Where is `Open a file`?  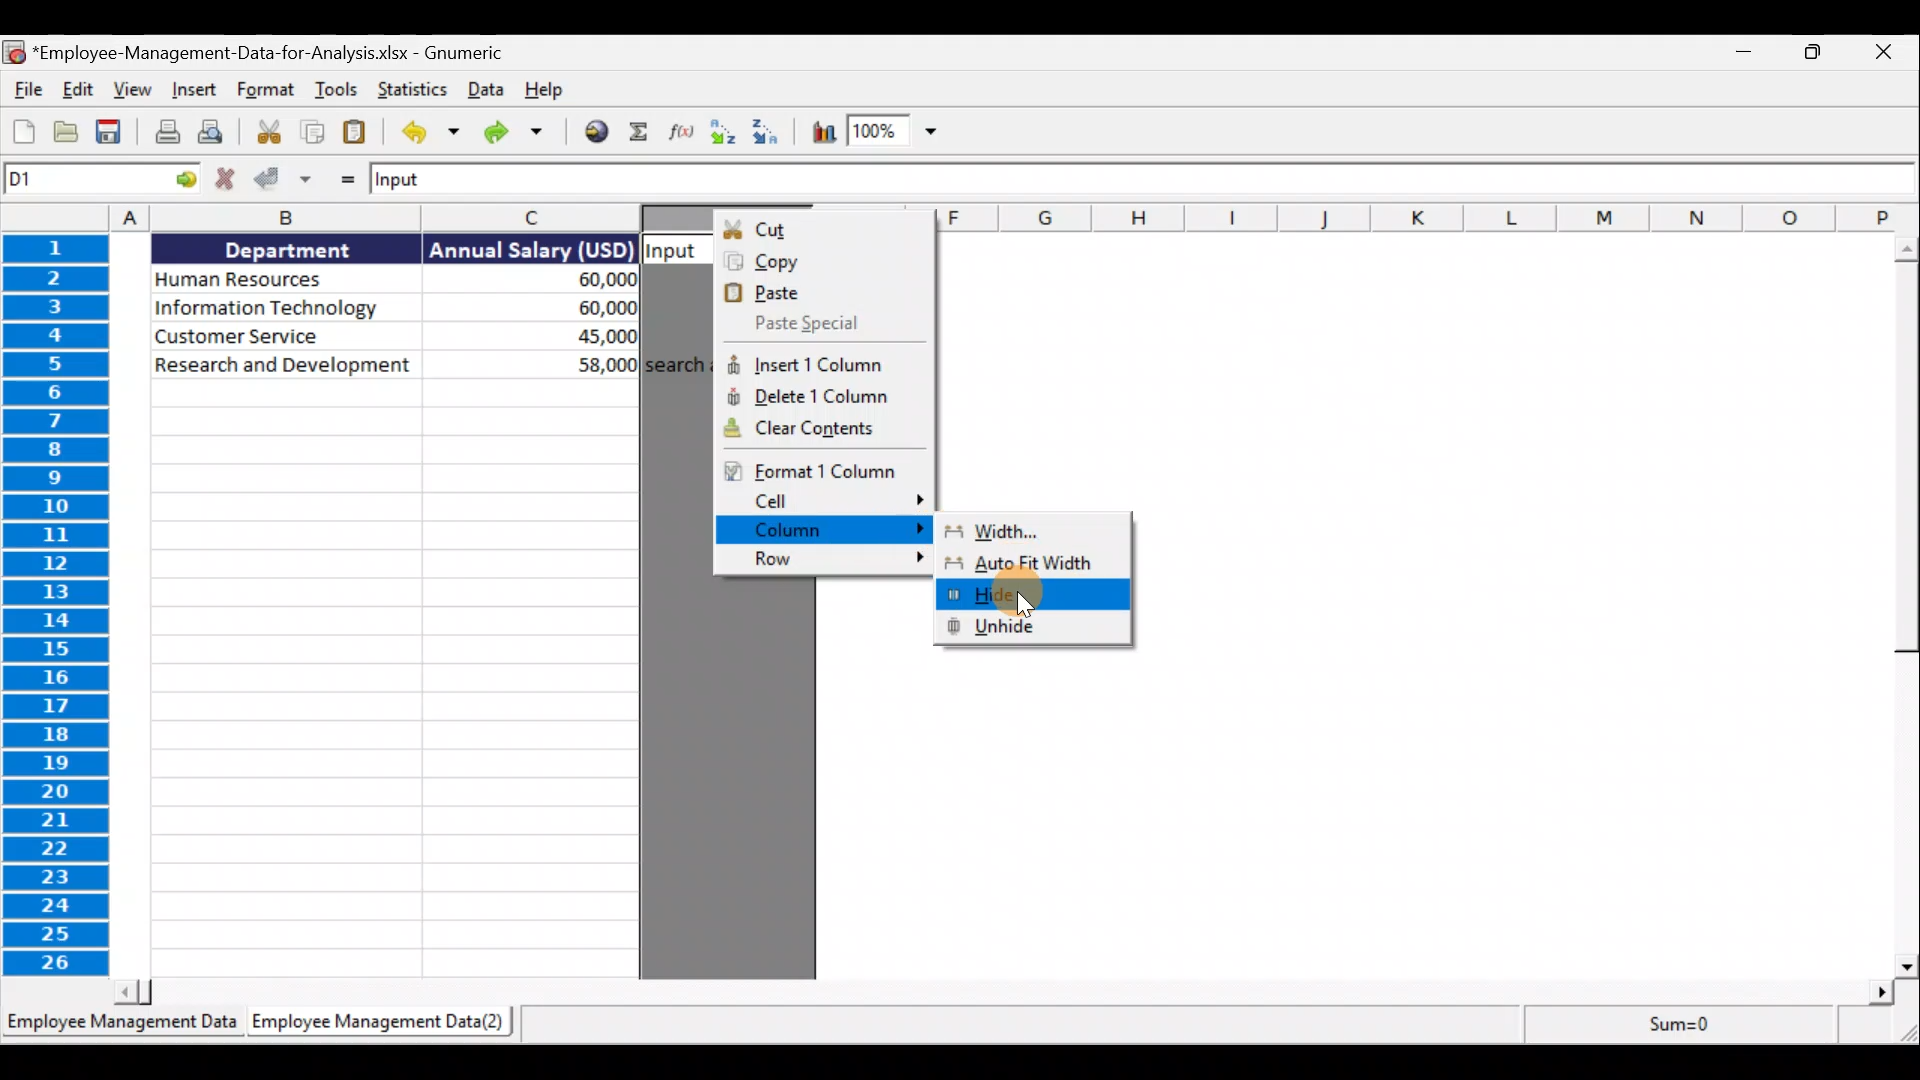 Open a file is located at coordinates (71, 131).